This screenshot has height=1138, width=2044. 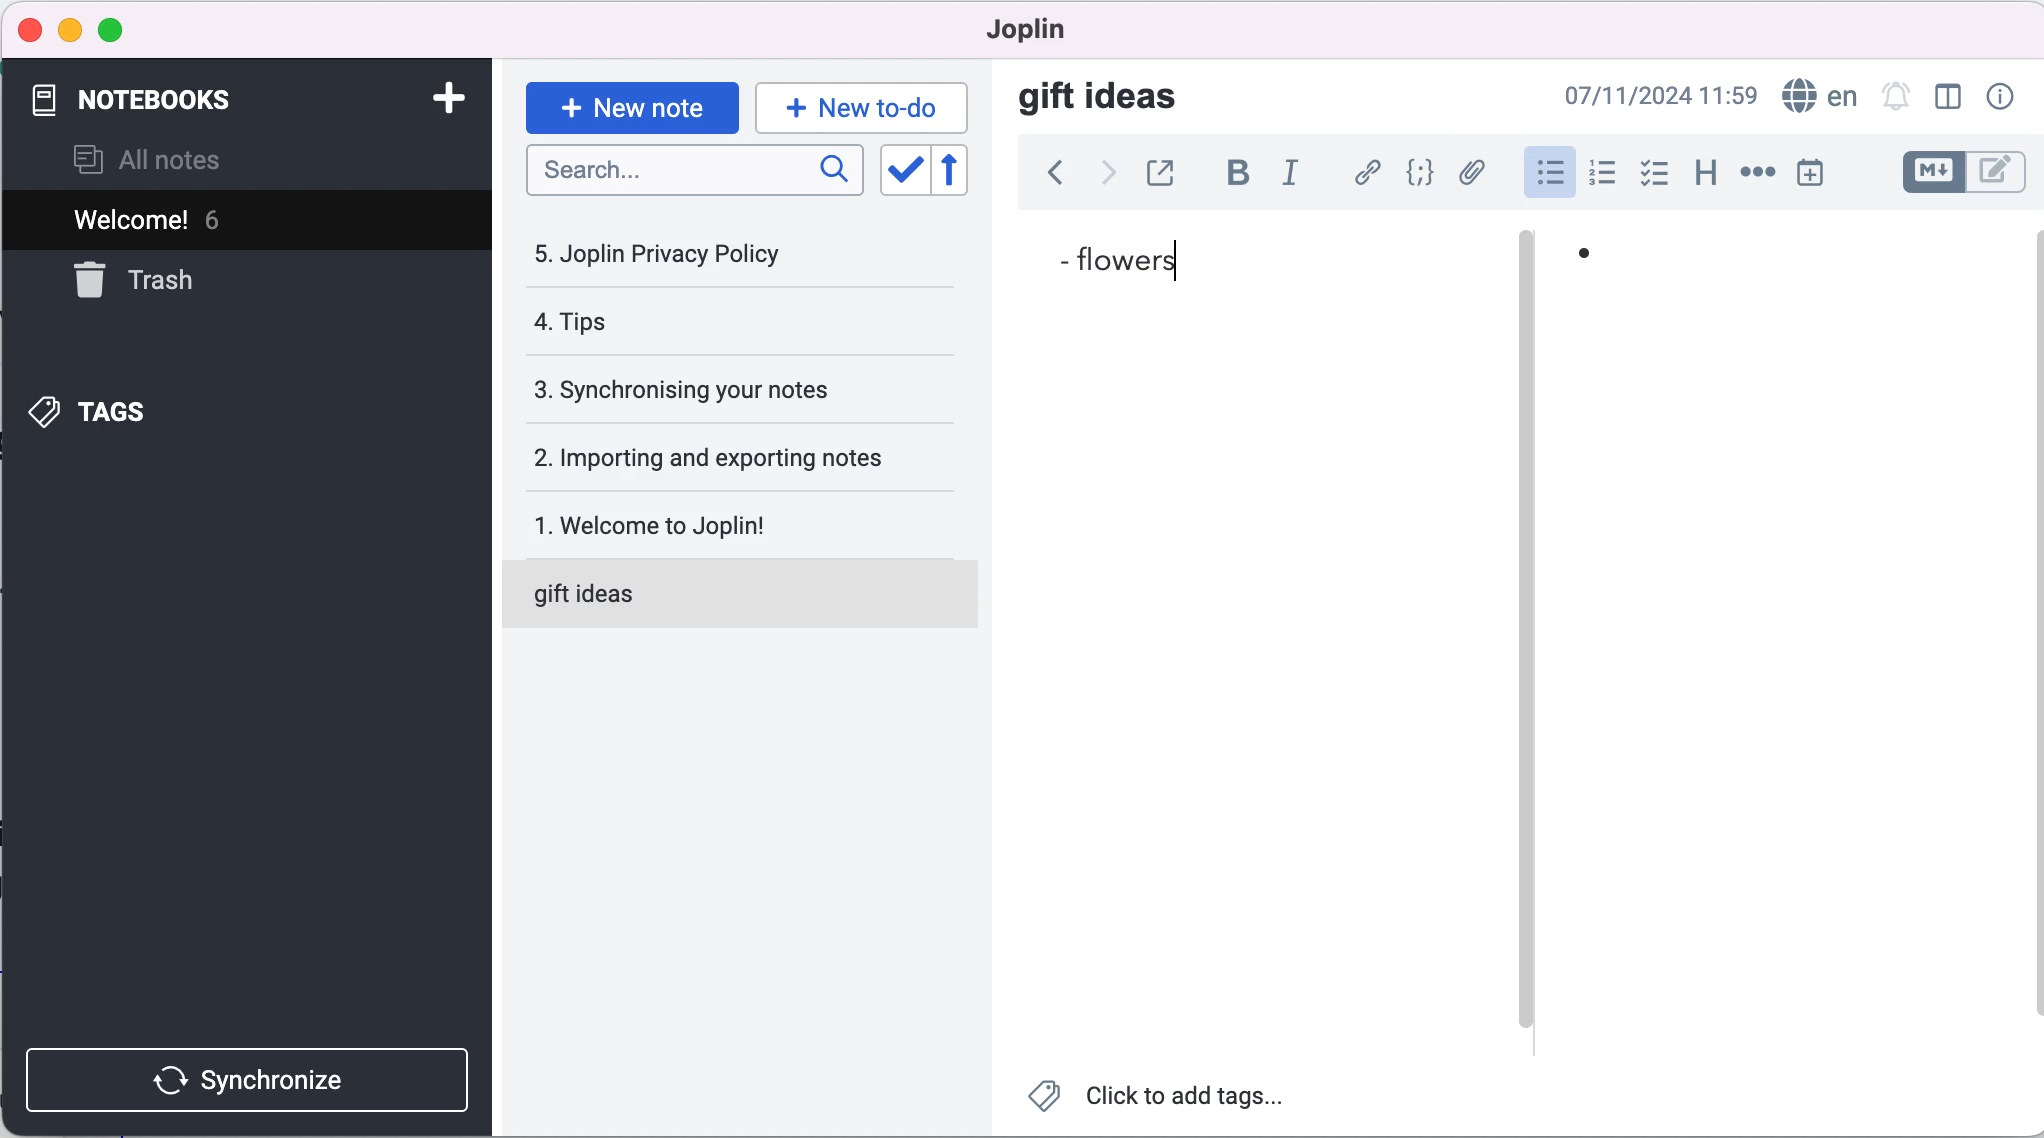 I want to click on insert time, so click(x=1817, y=176).